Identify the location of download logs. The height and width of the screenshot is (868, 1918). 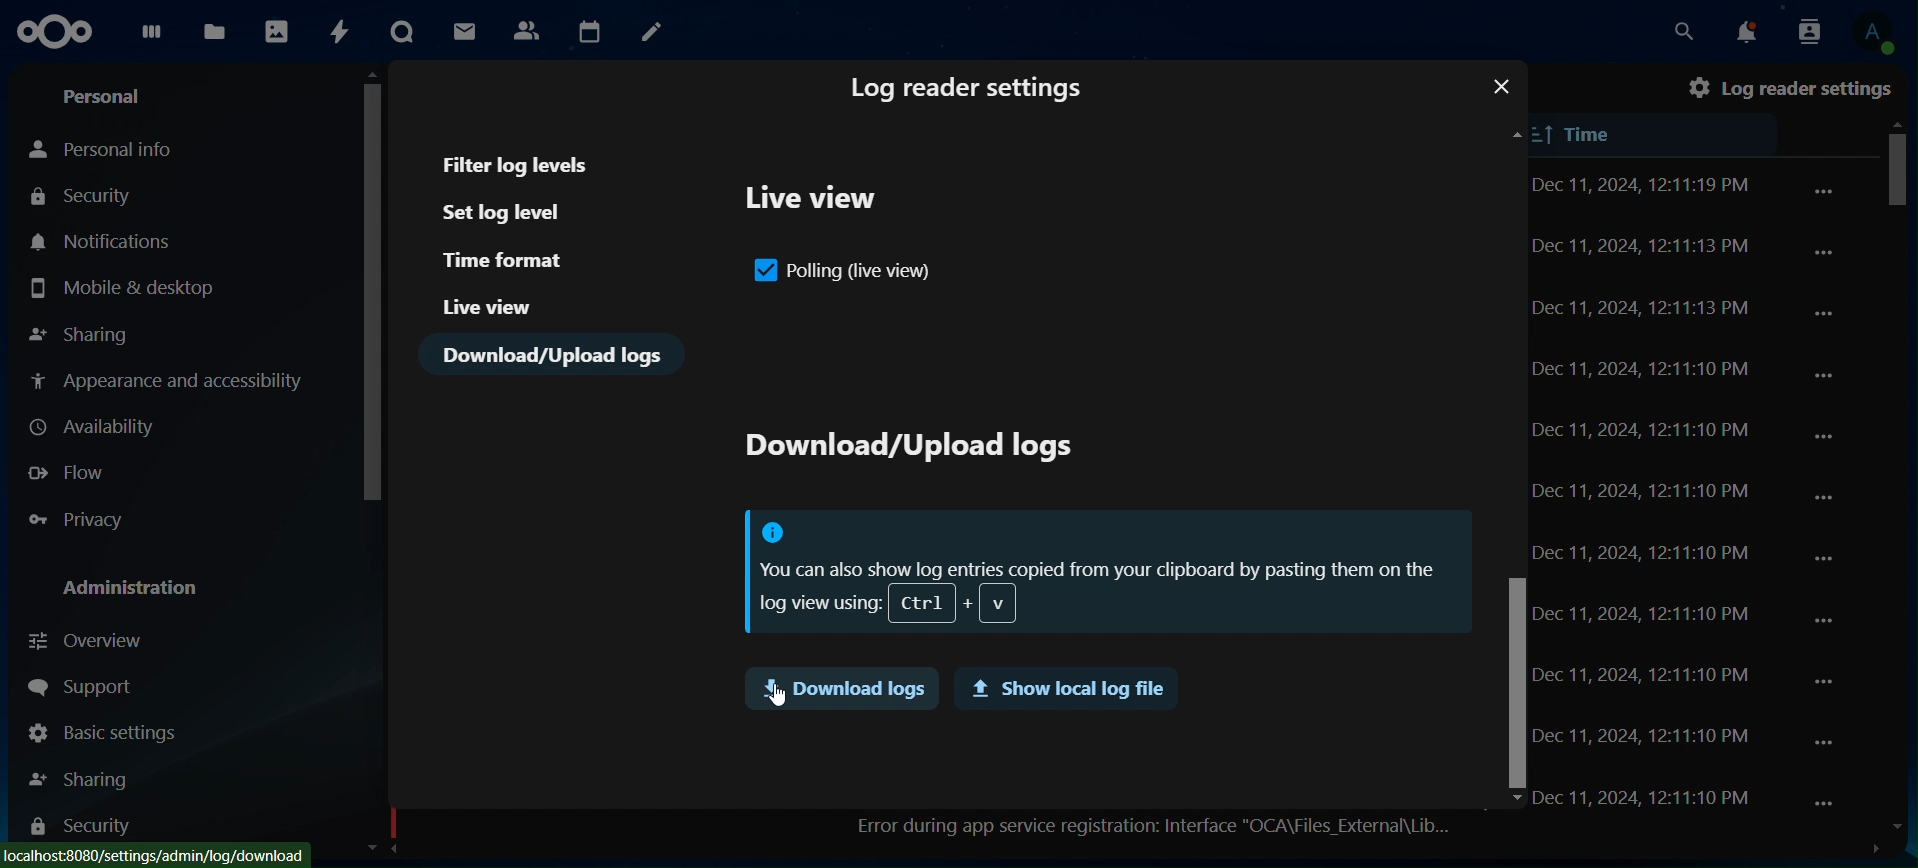
(840, 688).